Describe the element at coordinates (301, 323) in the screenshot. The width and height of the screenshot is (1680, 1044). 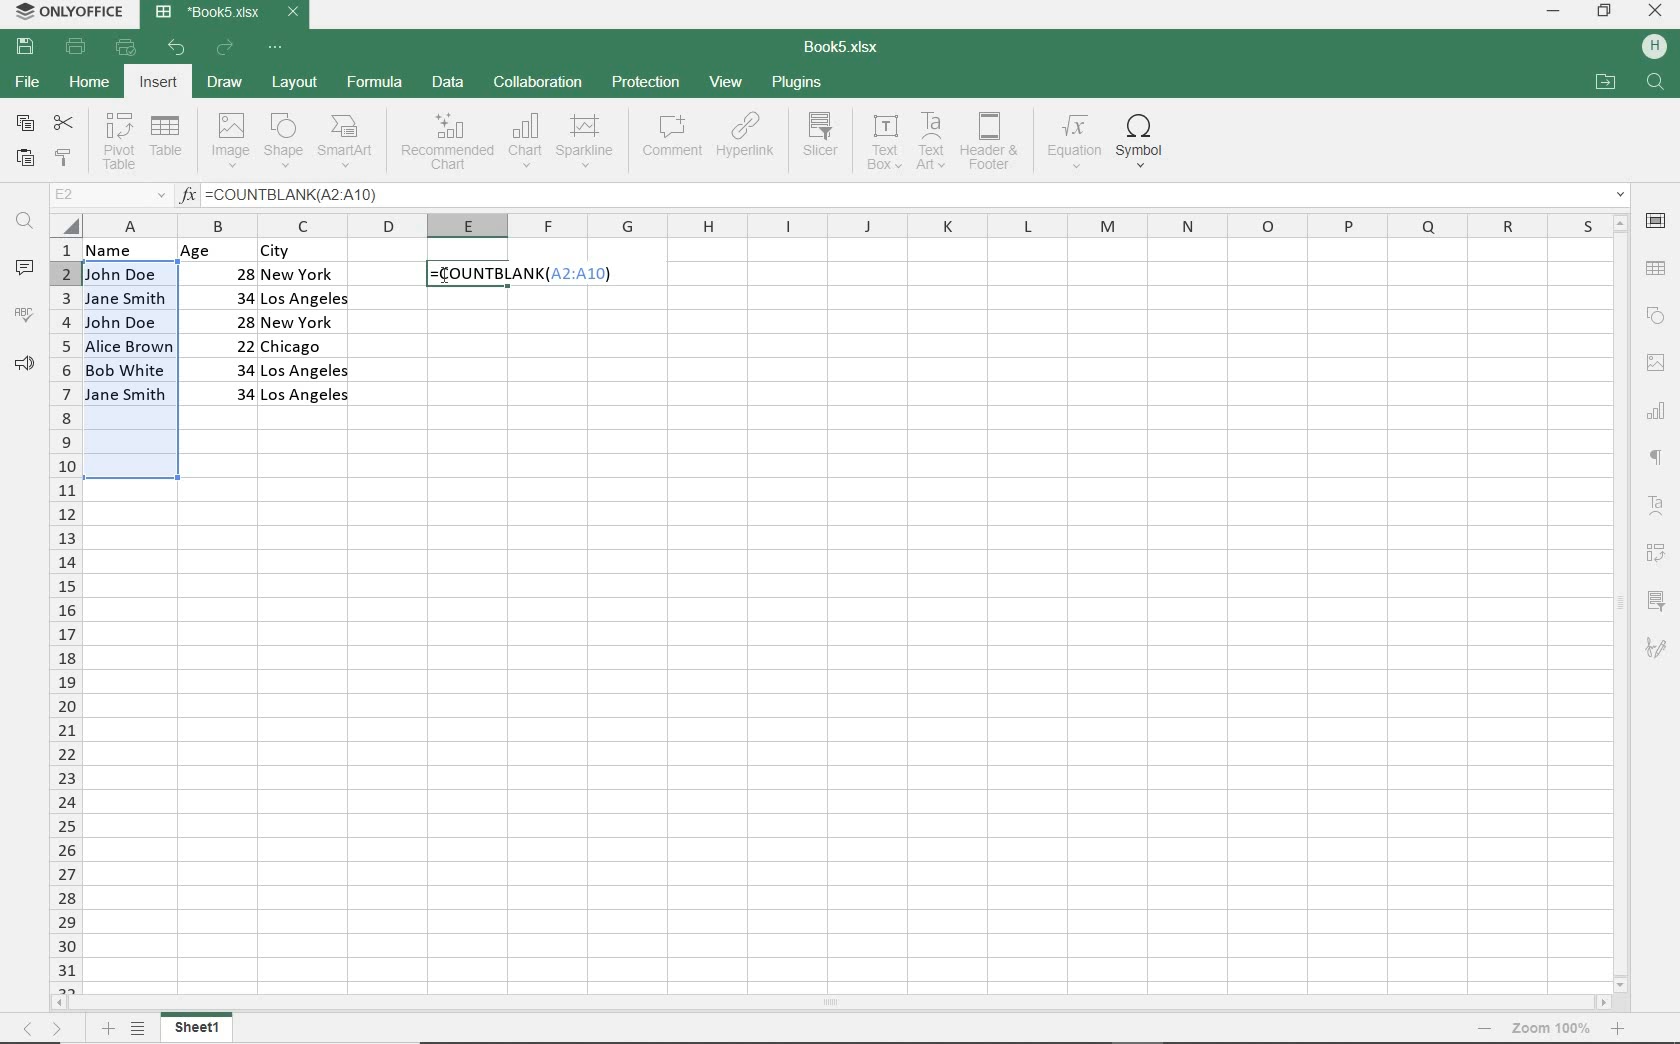
I see `New York` at that location.